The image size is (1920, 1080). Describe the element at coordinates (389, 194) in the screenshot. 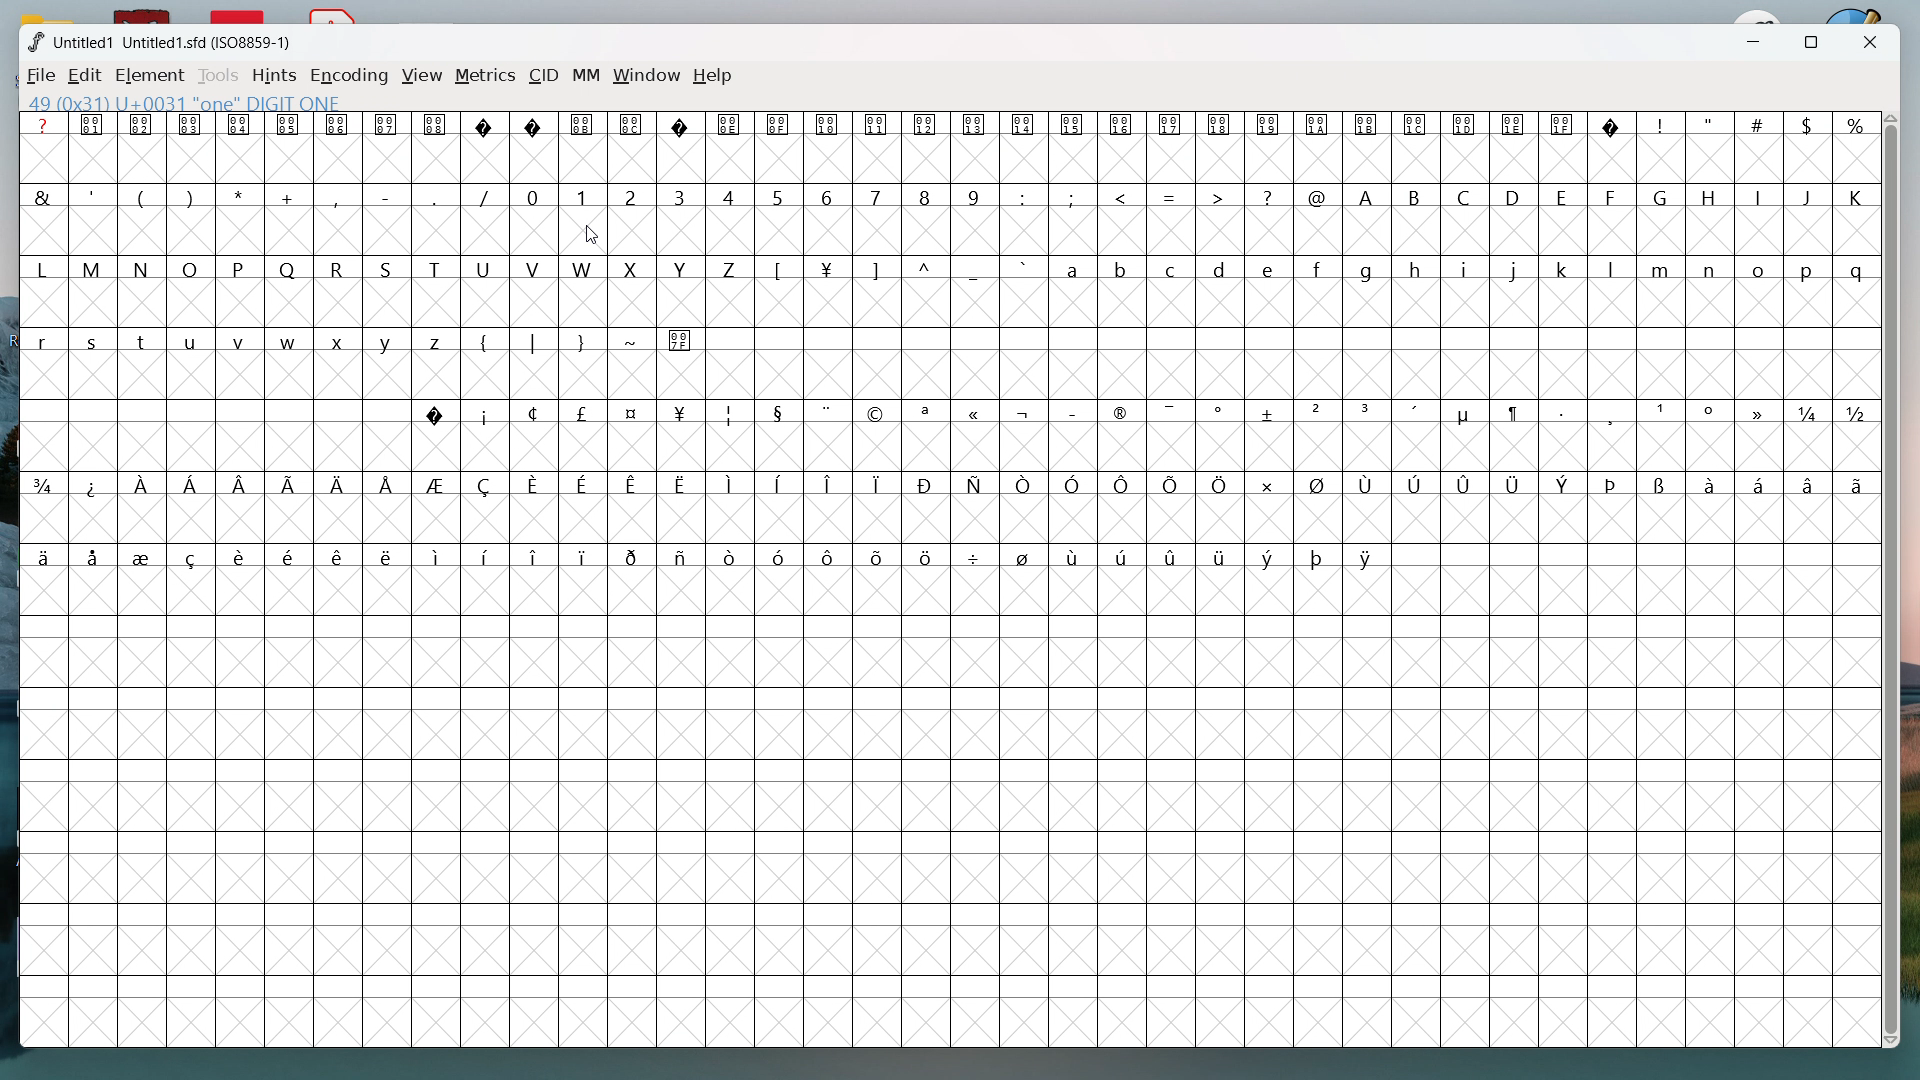

I see `-` at that location.